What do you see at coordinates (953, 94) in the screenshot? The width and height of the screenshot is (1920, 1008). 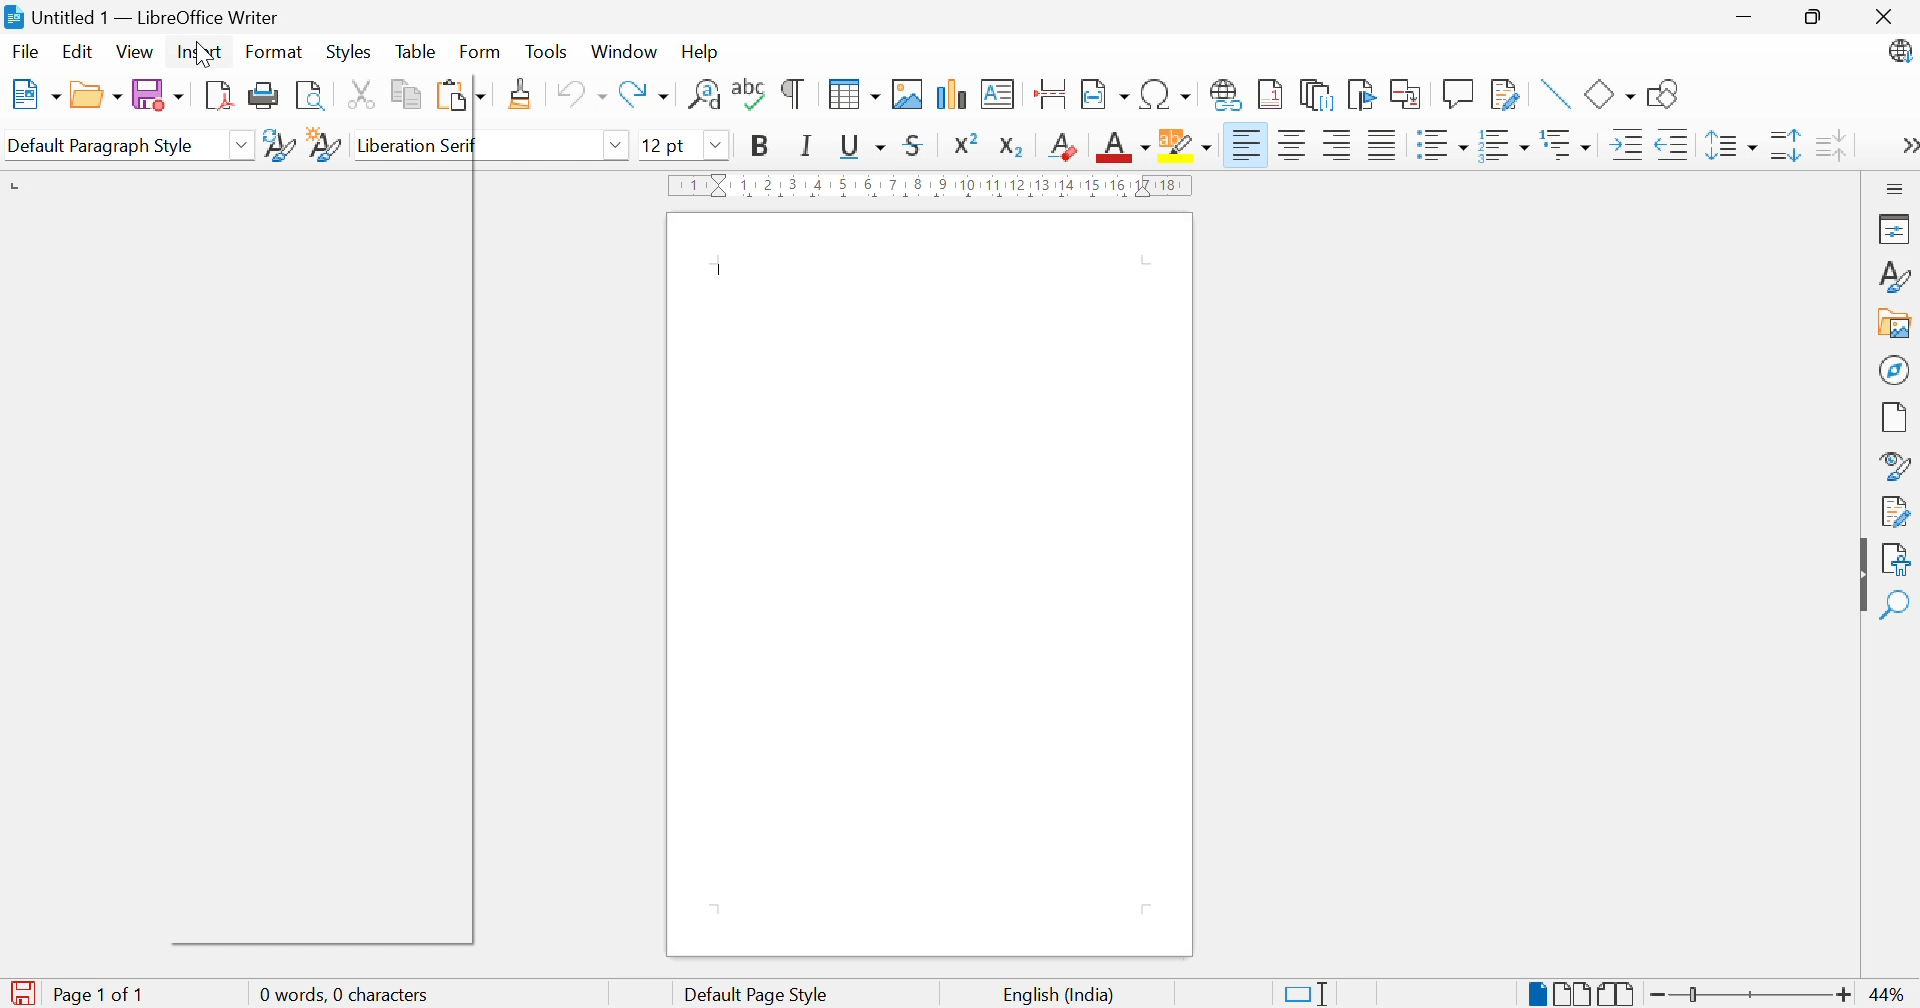 I see `Insert chart` at bounding box center [953, 94].